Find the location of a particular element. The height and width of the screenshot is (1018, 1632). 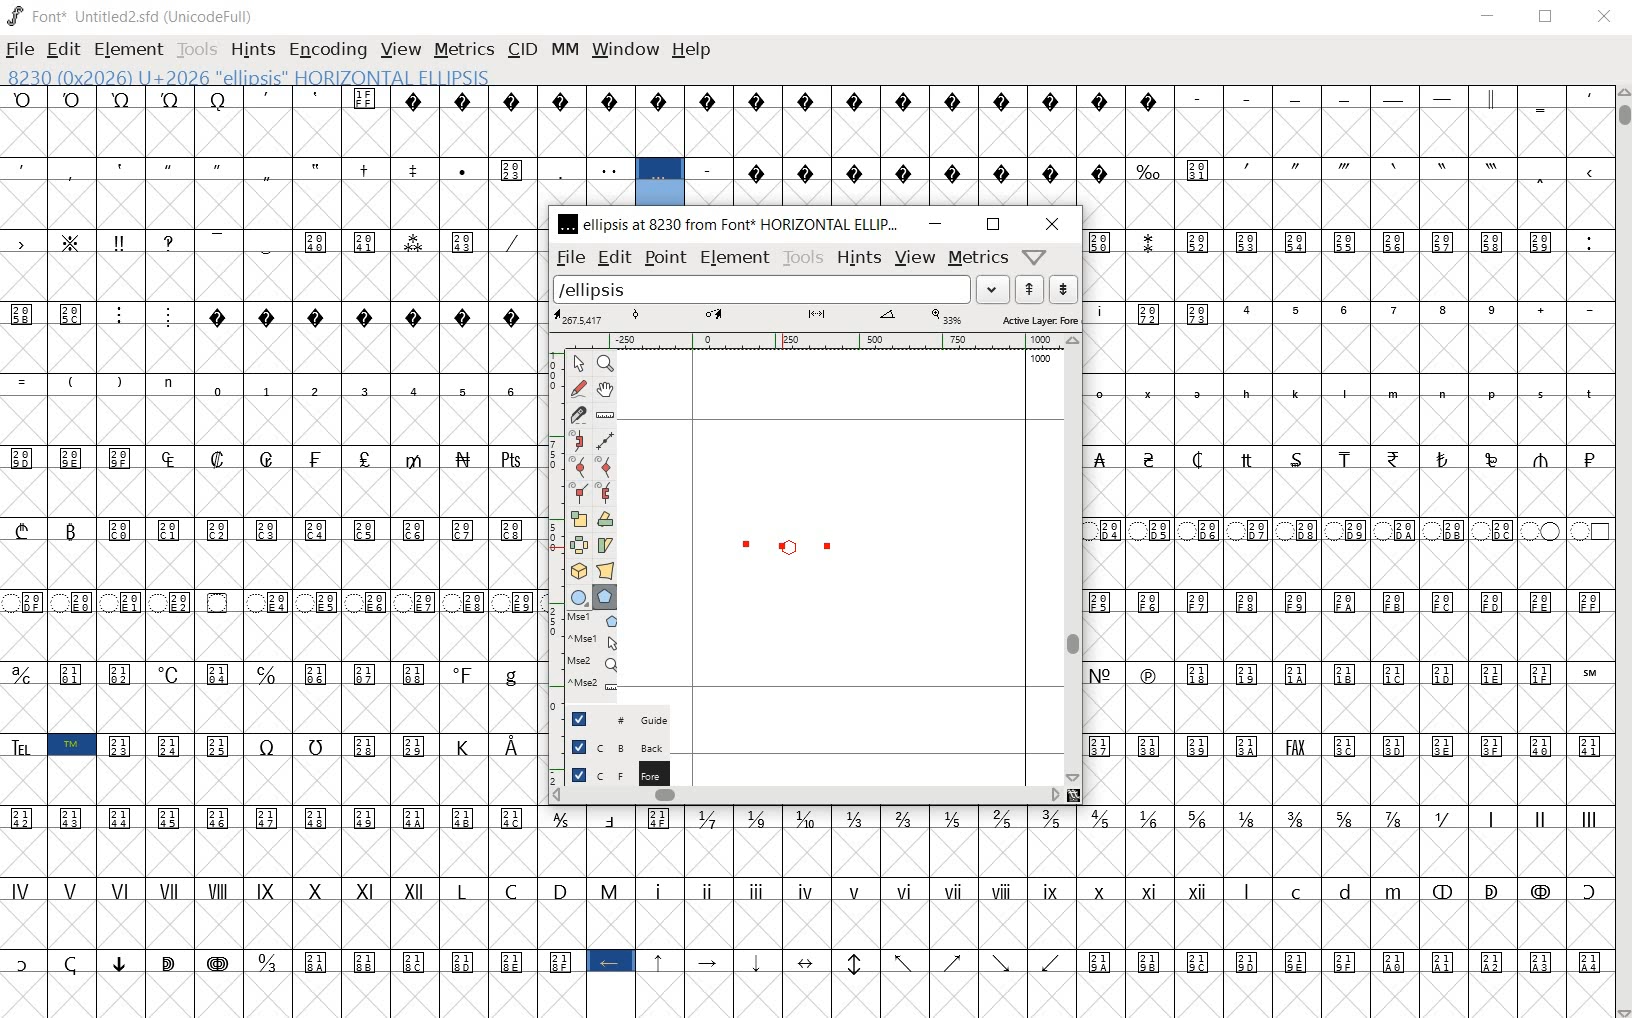

ruler is located at coordinates (829, 340).